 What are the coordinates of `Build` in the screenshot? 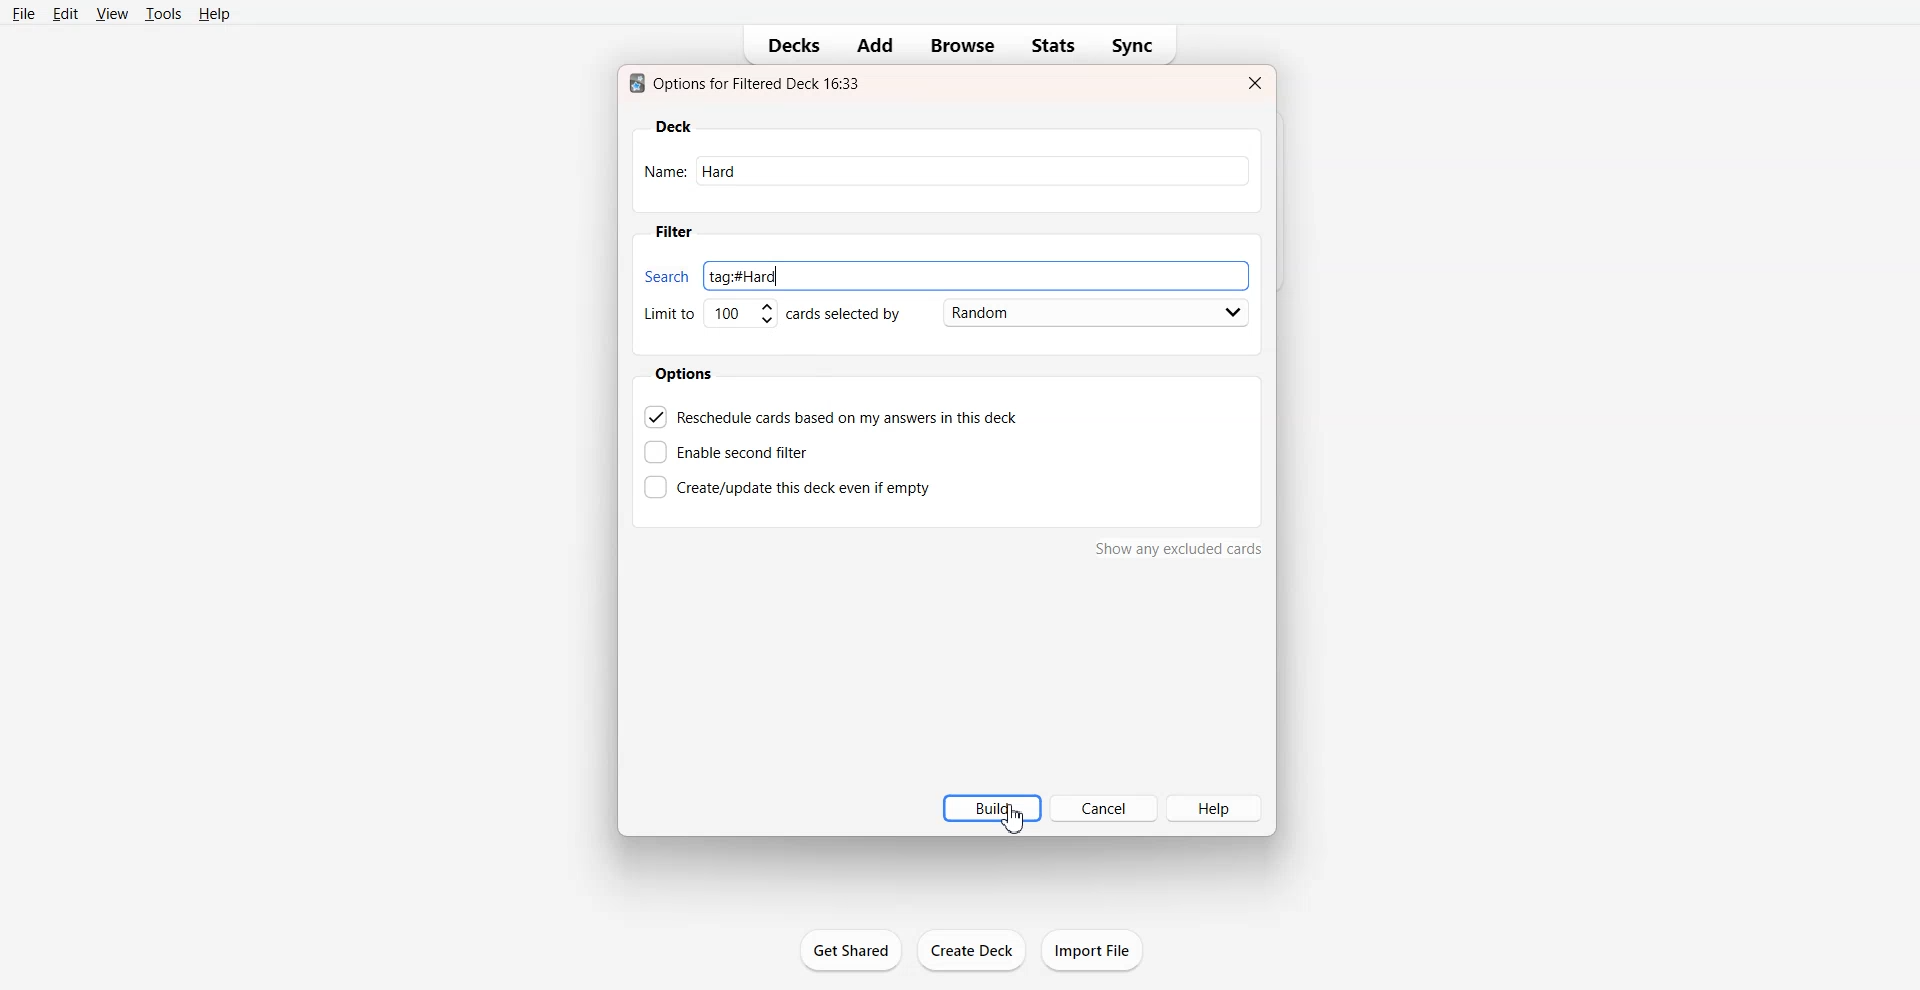 It's located at (984, 808).